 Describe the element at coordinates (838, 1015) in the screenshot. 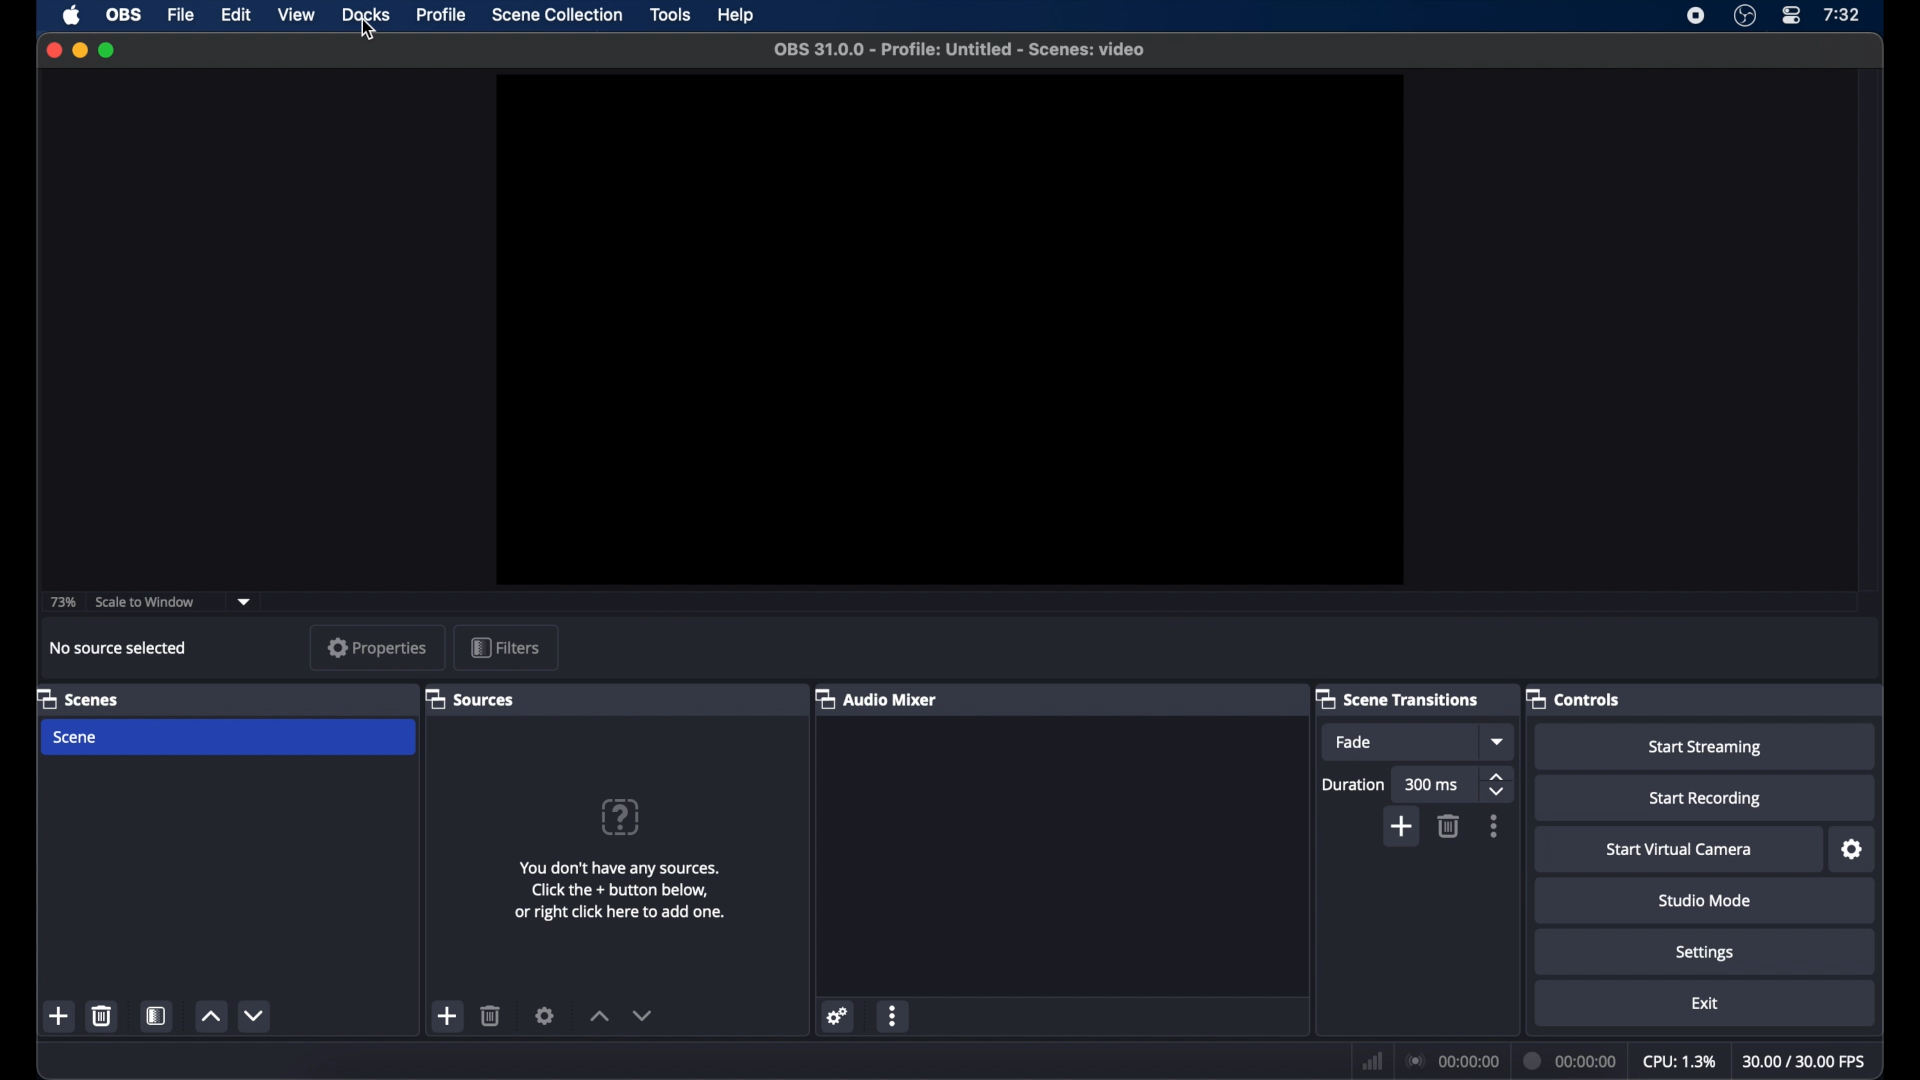

I see `settings` at that location.